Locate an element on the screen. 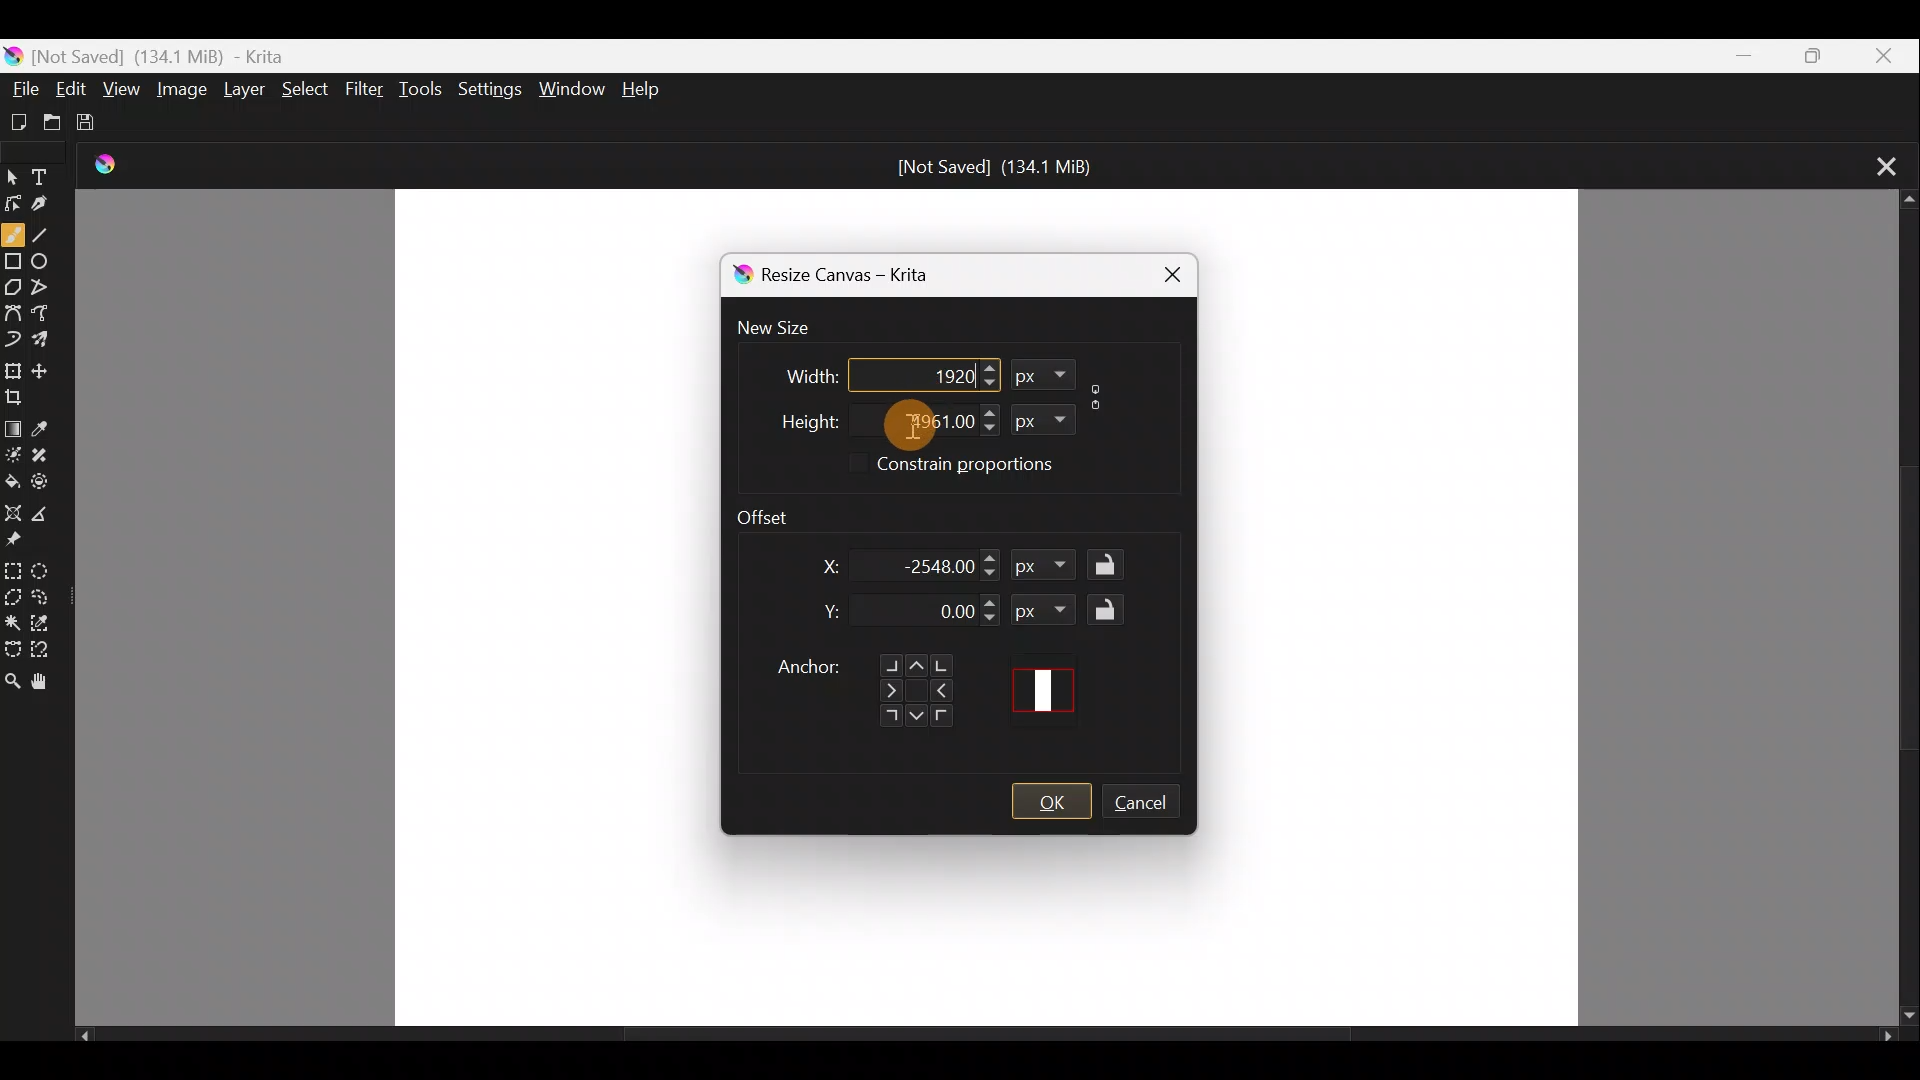 The width and height of the screenshot is (1920, 1080). Pan tool is located at coordinates (44, 683).